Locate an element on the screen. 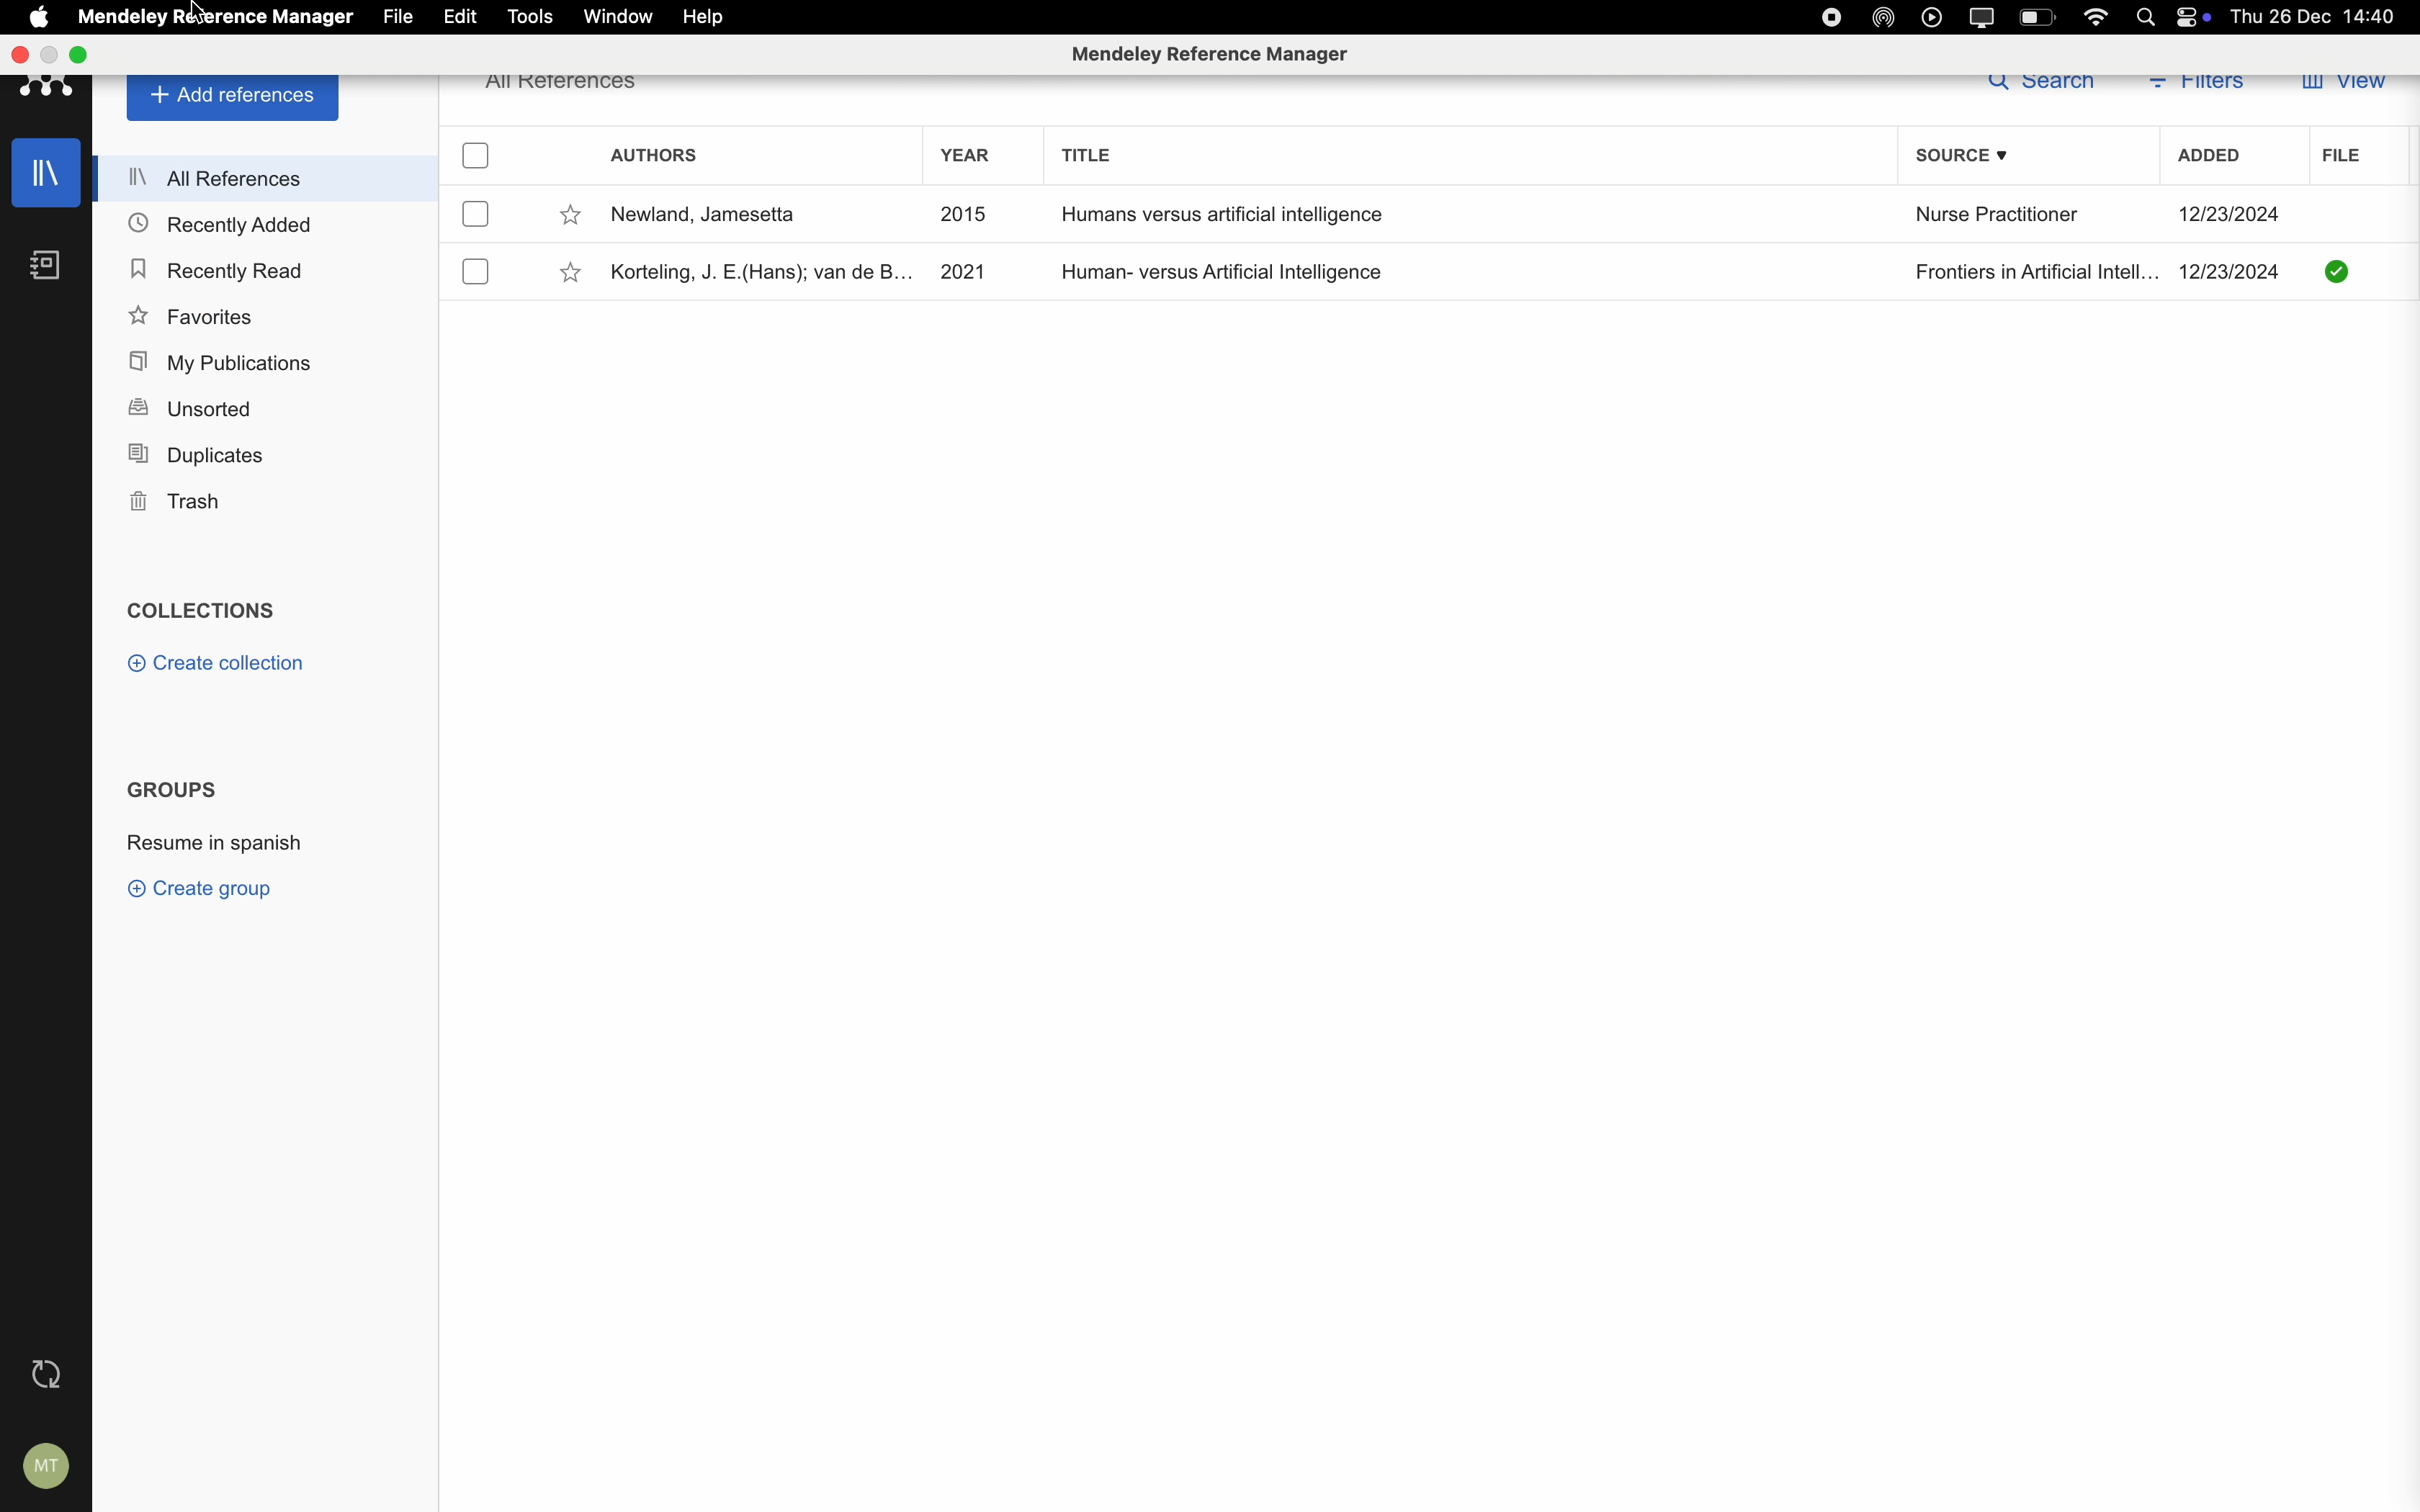 The image size is (2420, 1512). Mendeley is located at coordinates (120, 15).